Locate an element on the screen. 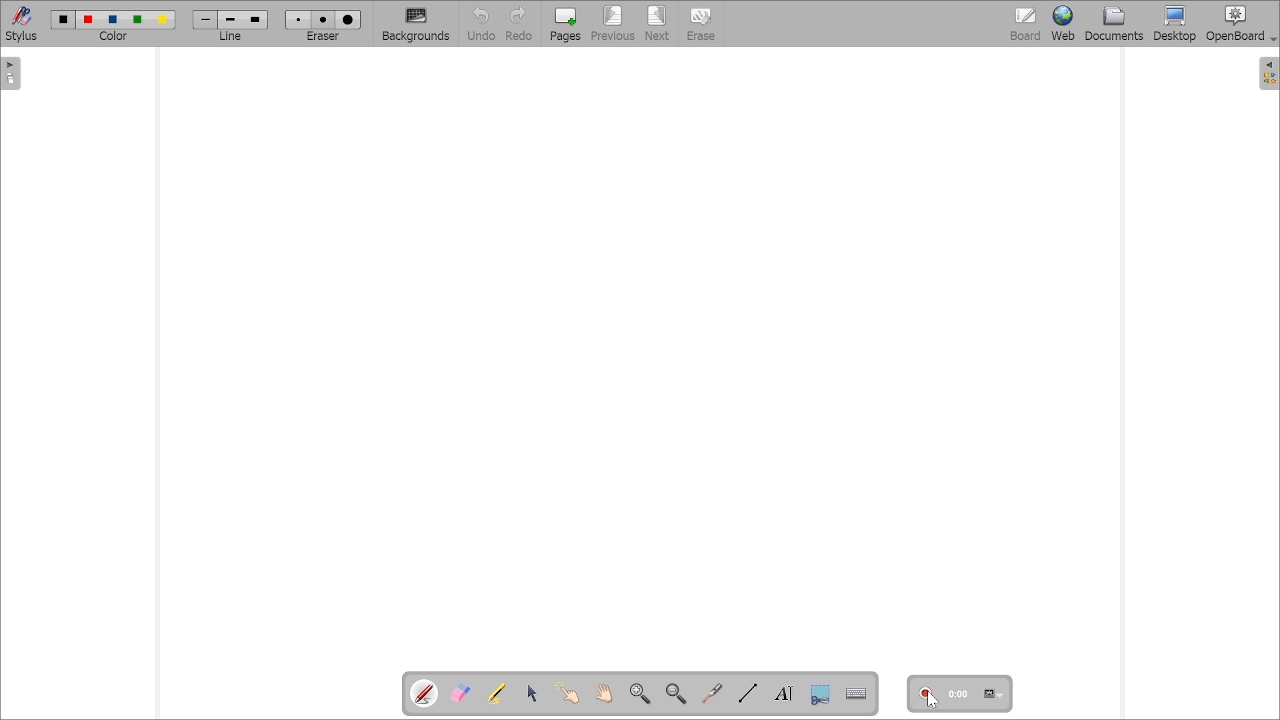  Highlight is located at coordinates (497, 694).